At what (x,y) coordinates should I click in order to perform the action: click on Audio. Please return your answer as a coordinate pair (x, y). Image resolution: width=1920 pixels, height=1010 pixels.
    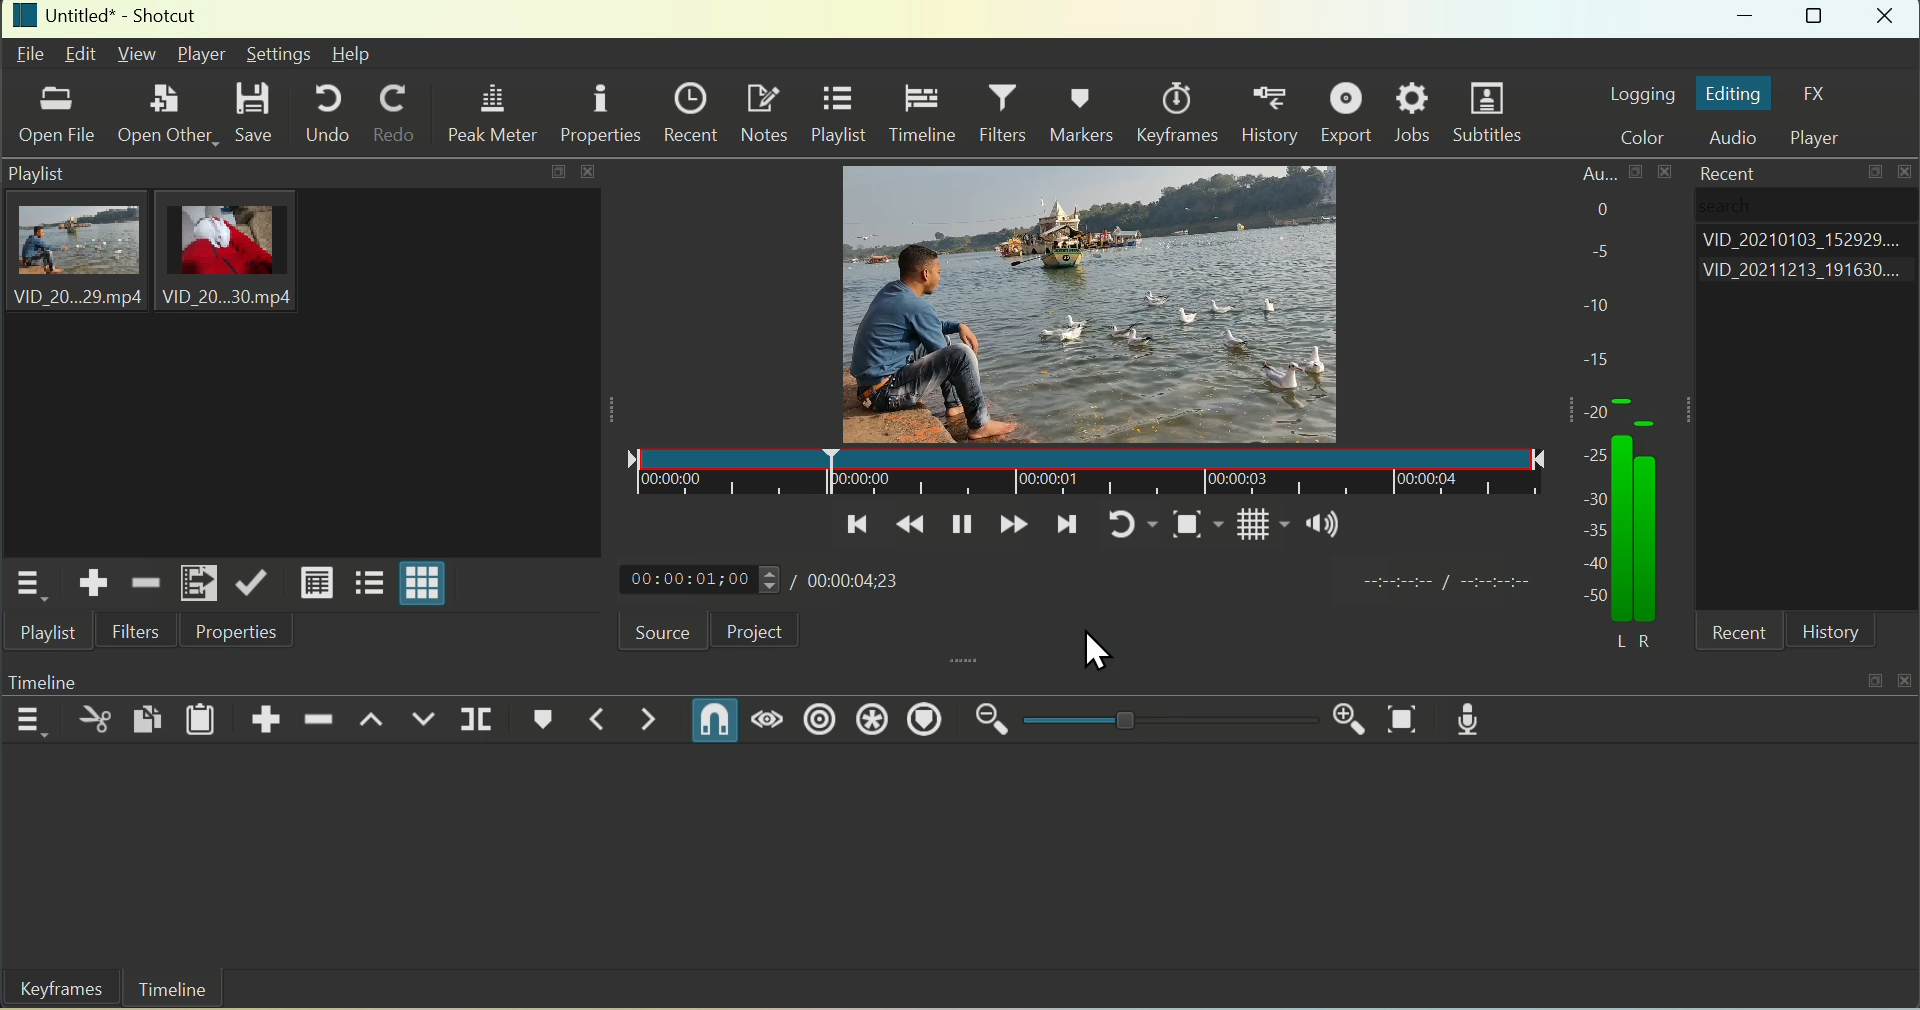
    Looking at the image, I should click on (1740, 139).